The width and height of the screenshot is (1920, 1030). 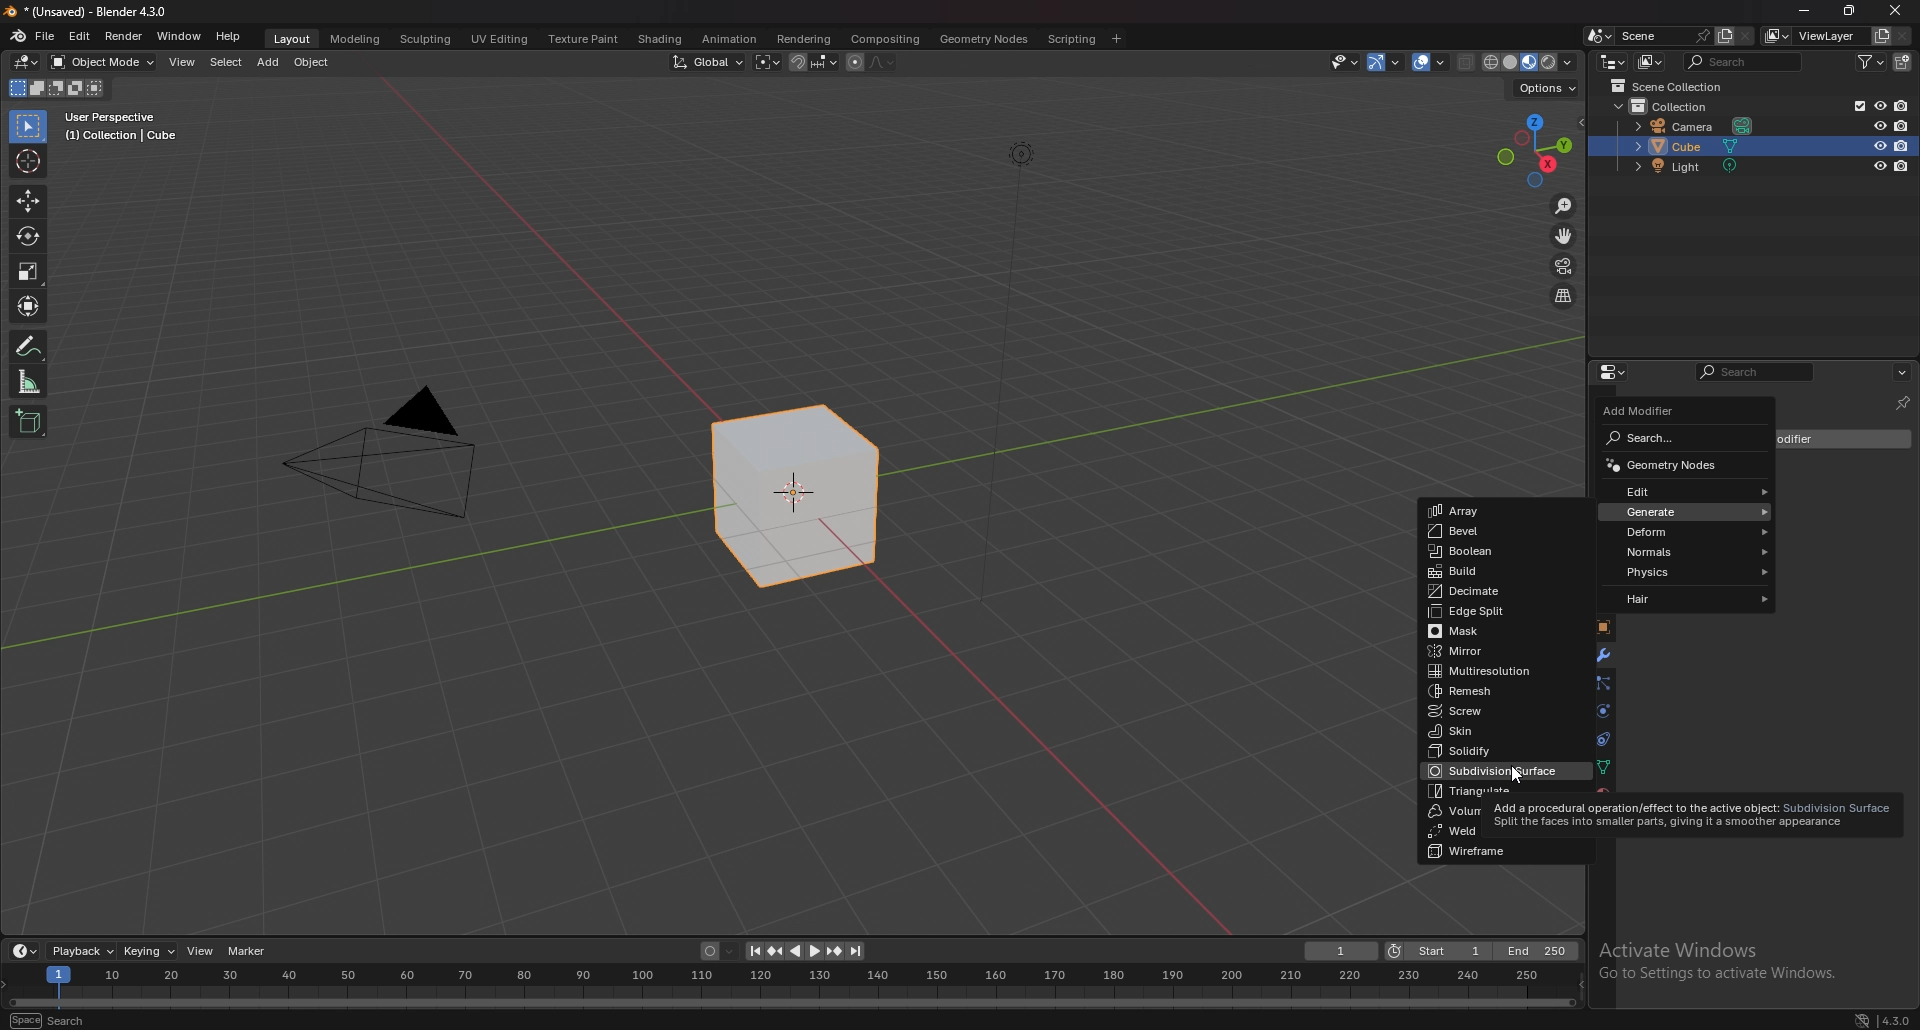 I want to click on scene collection, so click(x=1675, y=86).